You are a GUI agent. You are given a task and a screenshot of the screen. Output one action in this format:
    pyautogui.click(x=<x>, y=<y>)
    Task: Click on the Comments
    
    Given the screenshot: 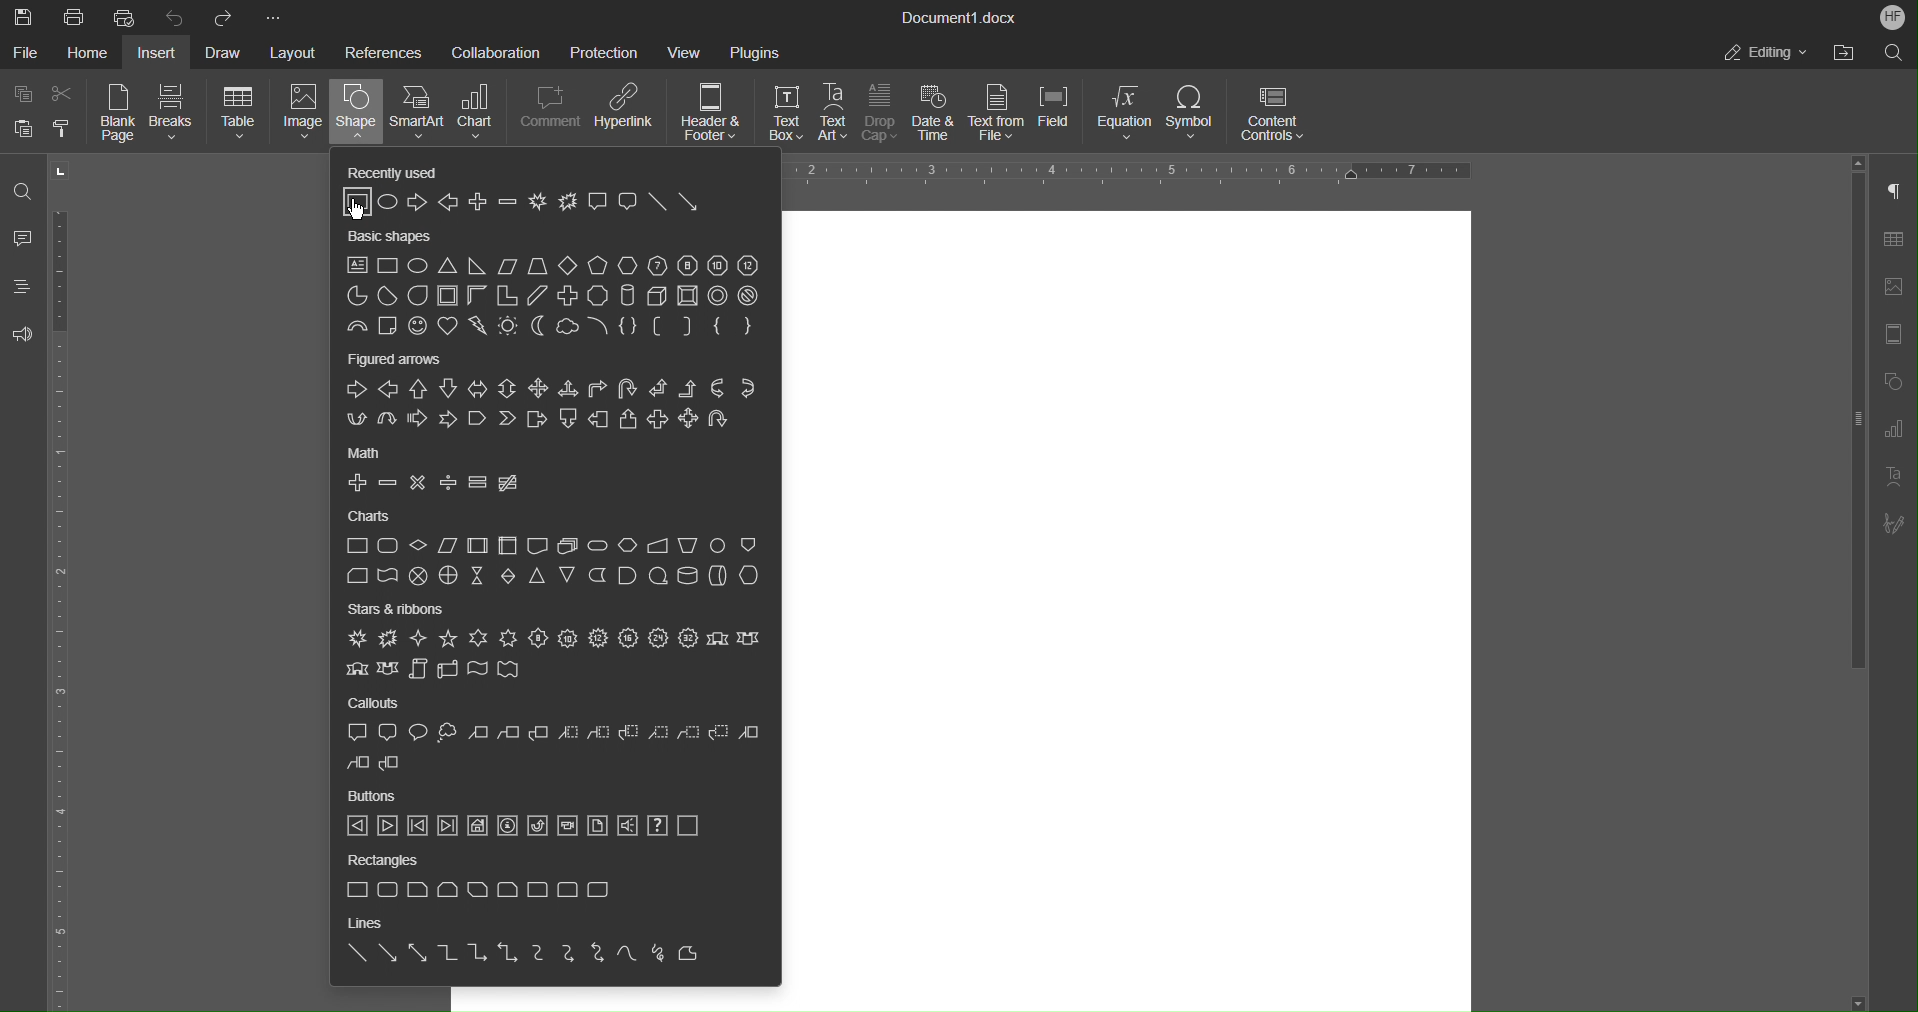 What is the action you would take?
    pyautogui.click(x=24, y=240)
    